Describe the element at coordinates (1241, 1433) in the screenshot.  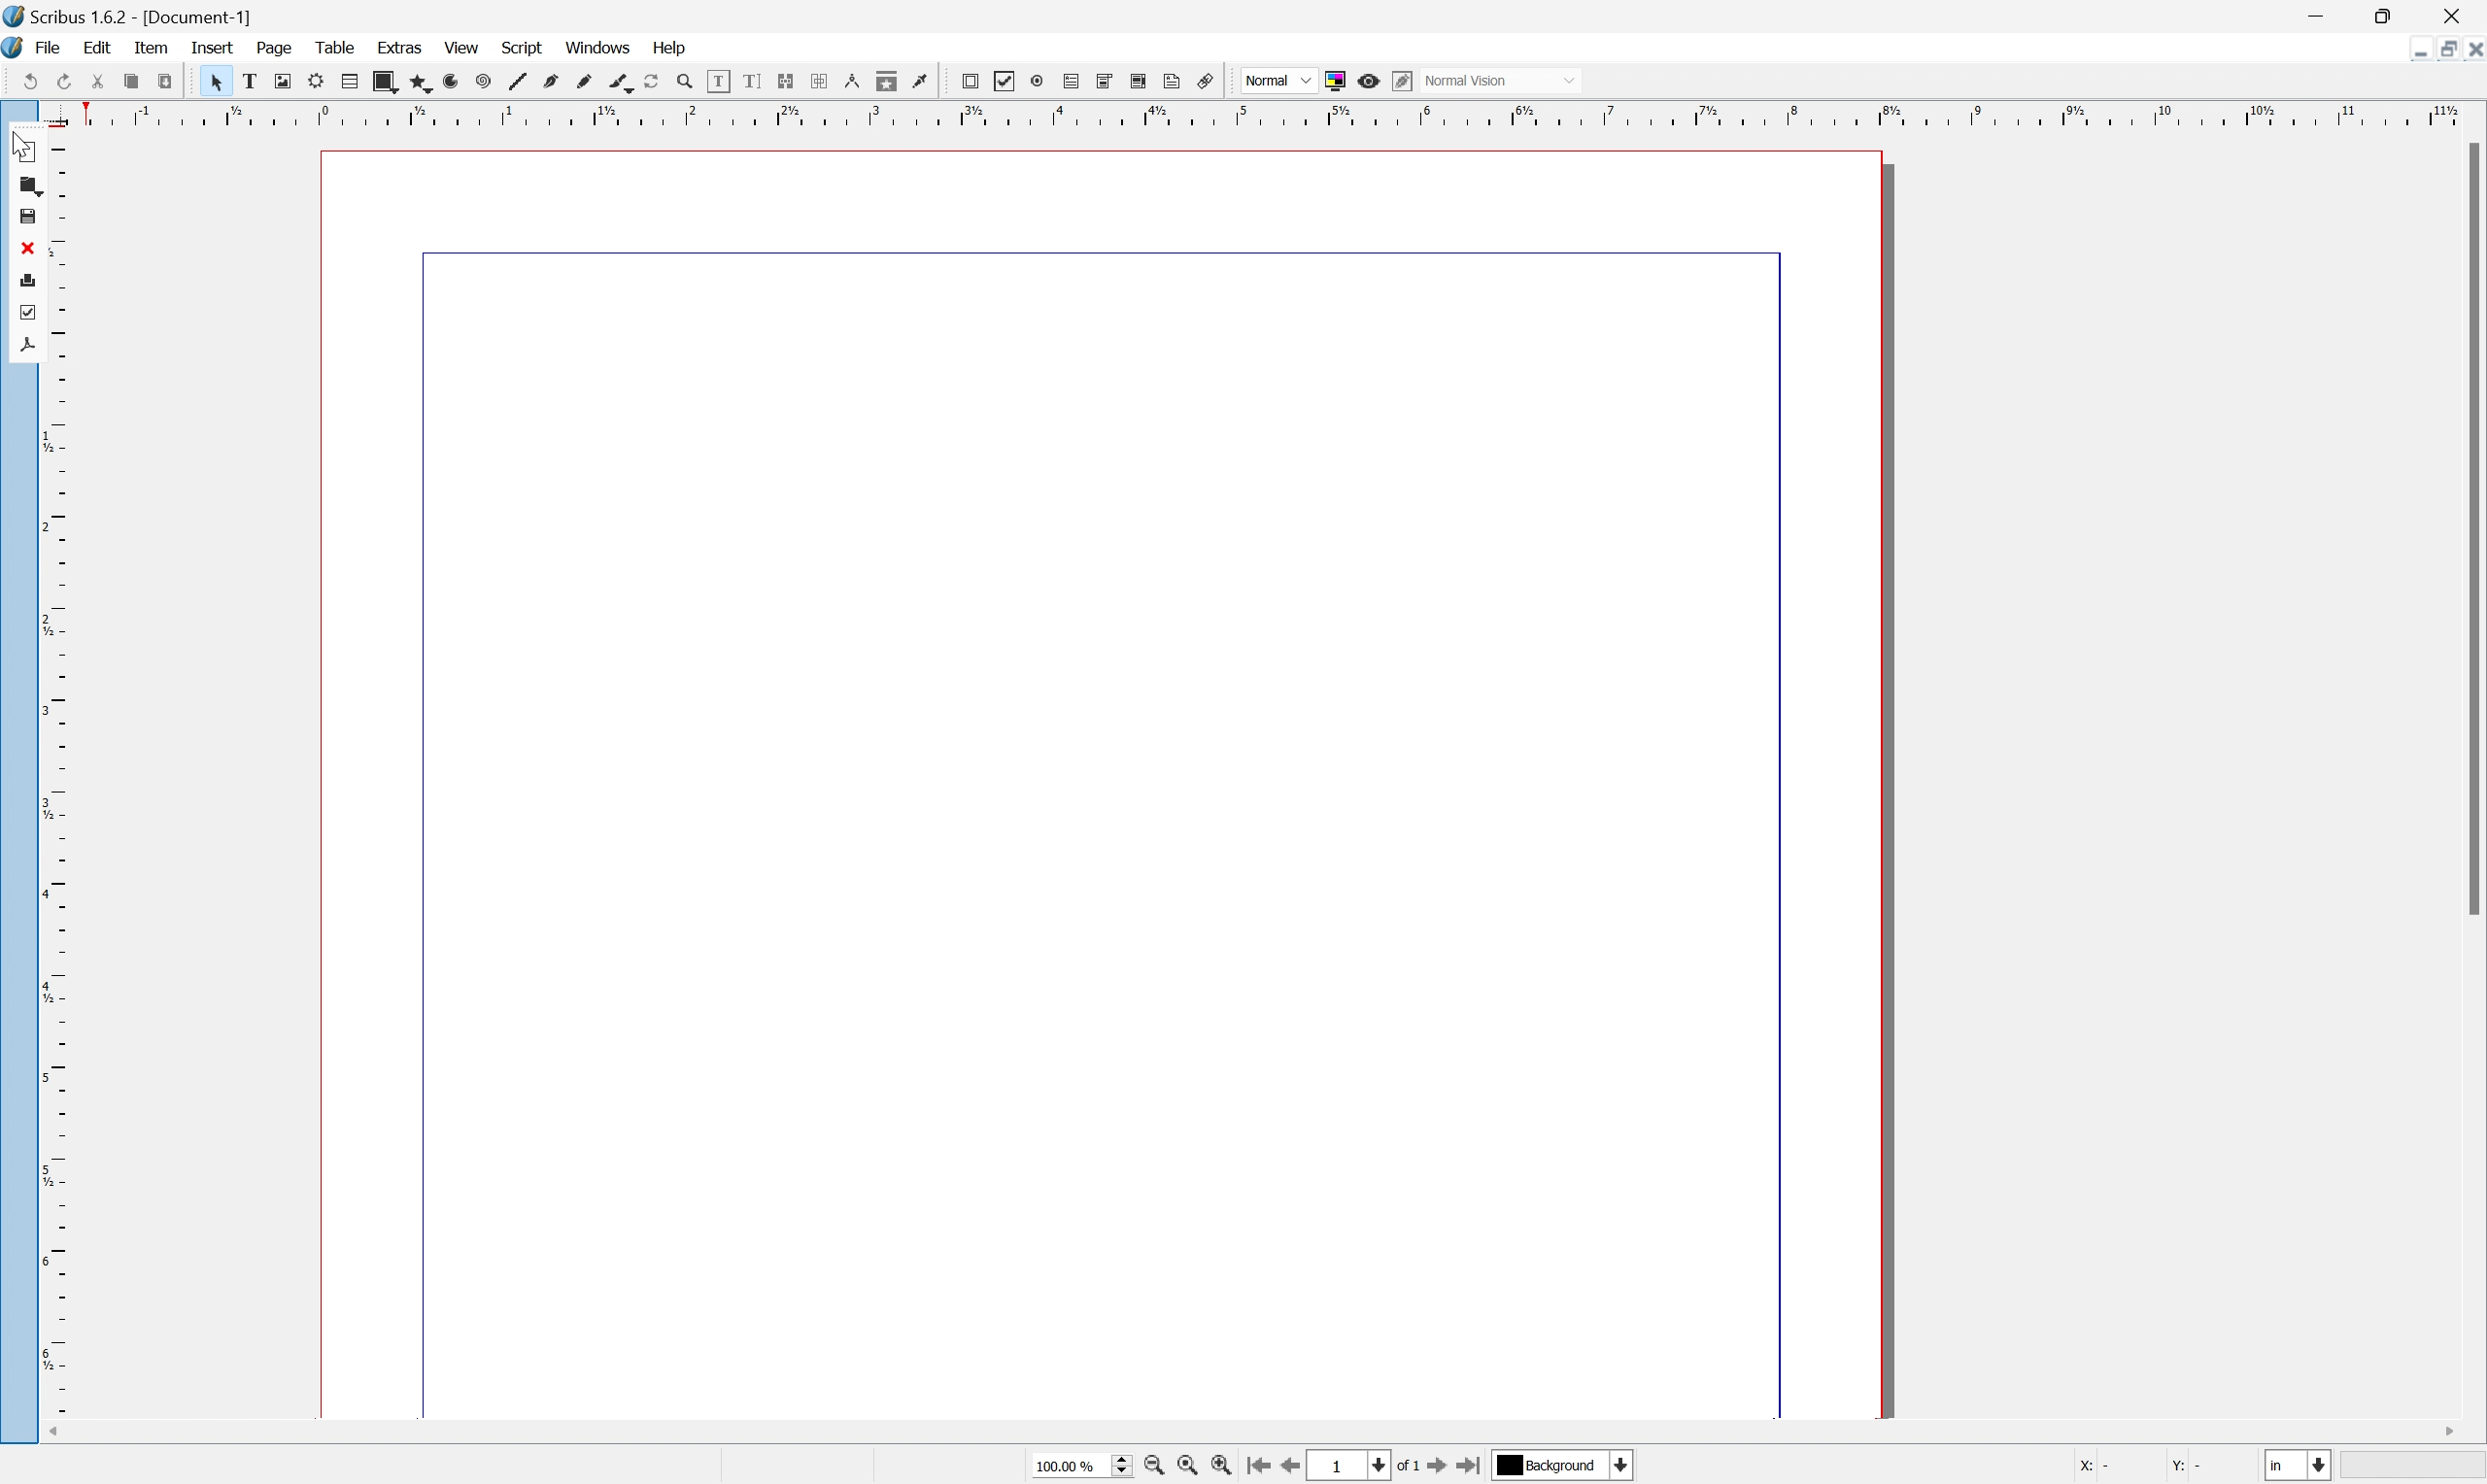
I see `scroll bar` at that location.